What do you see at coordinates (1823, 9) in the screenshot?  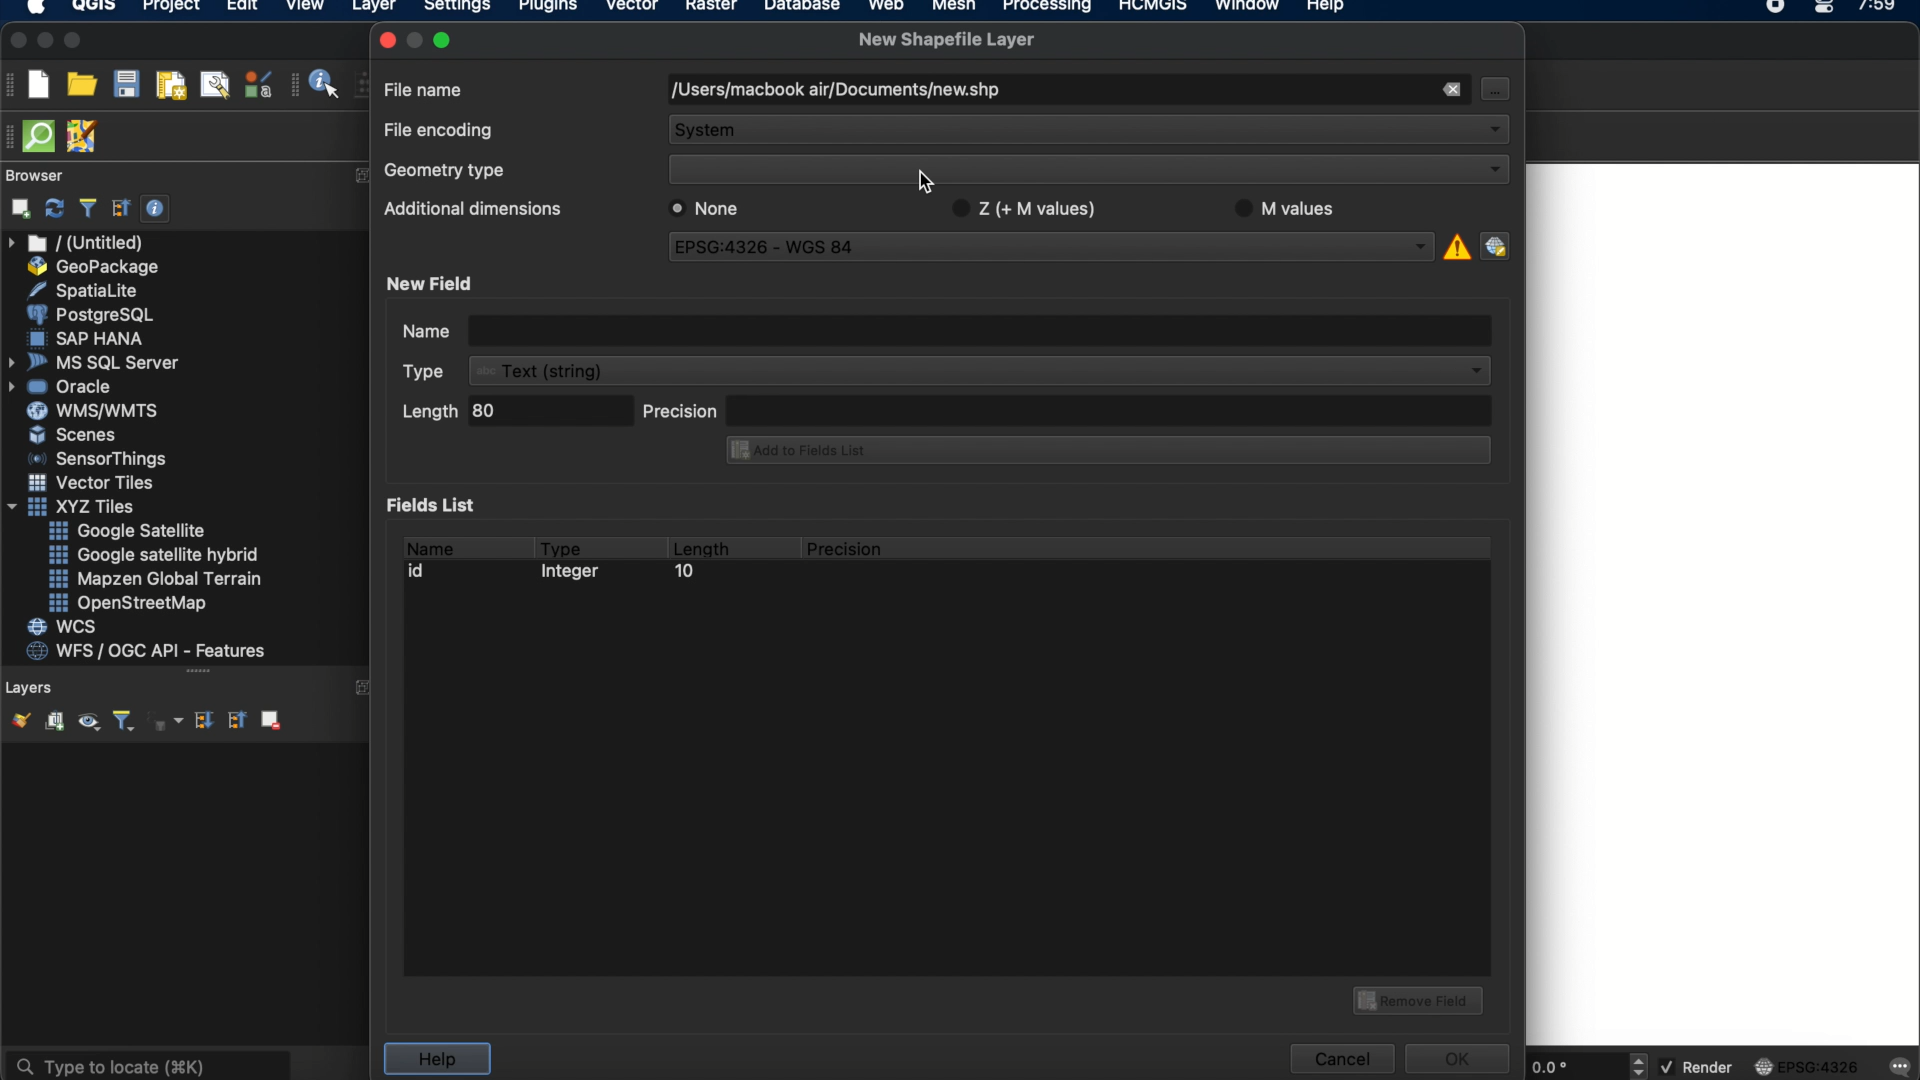 I see `control center macOS` at bounding box center [1823, 9].